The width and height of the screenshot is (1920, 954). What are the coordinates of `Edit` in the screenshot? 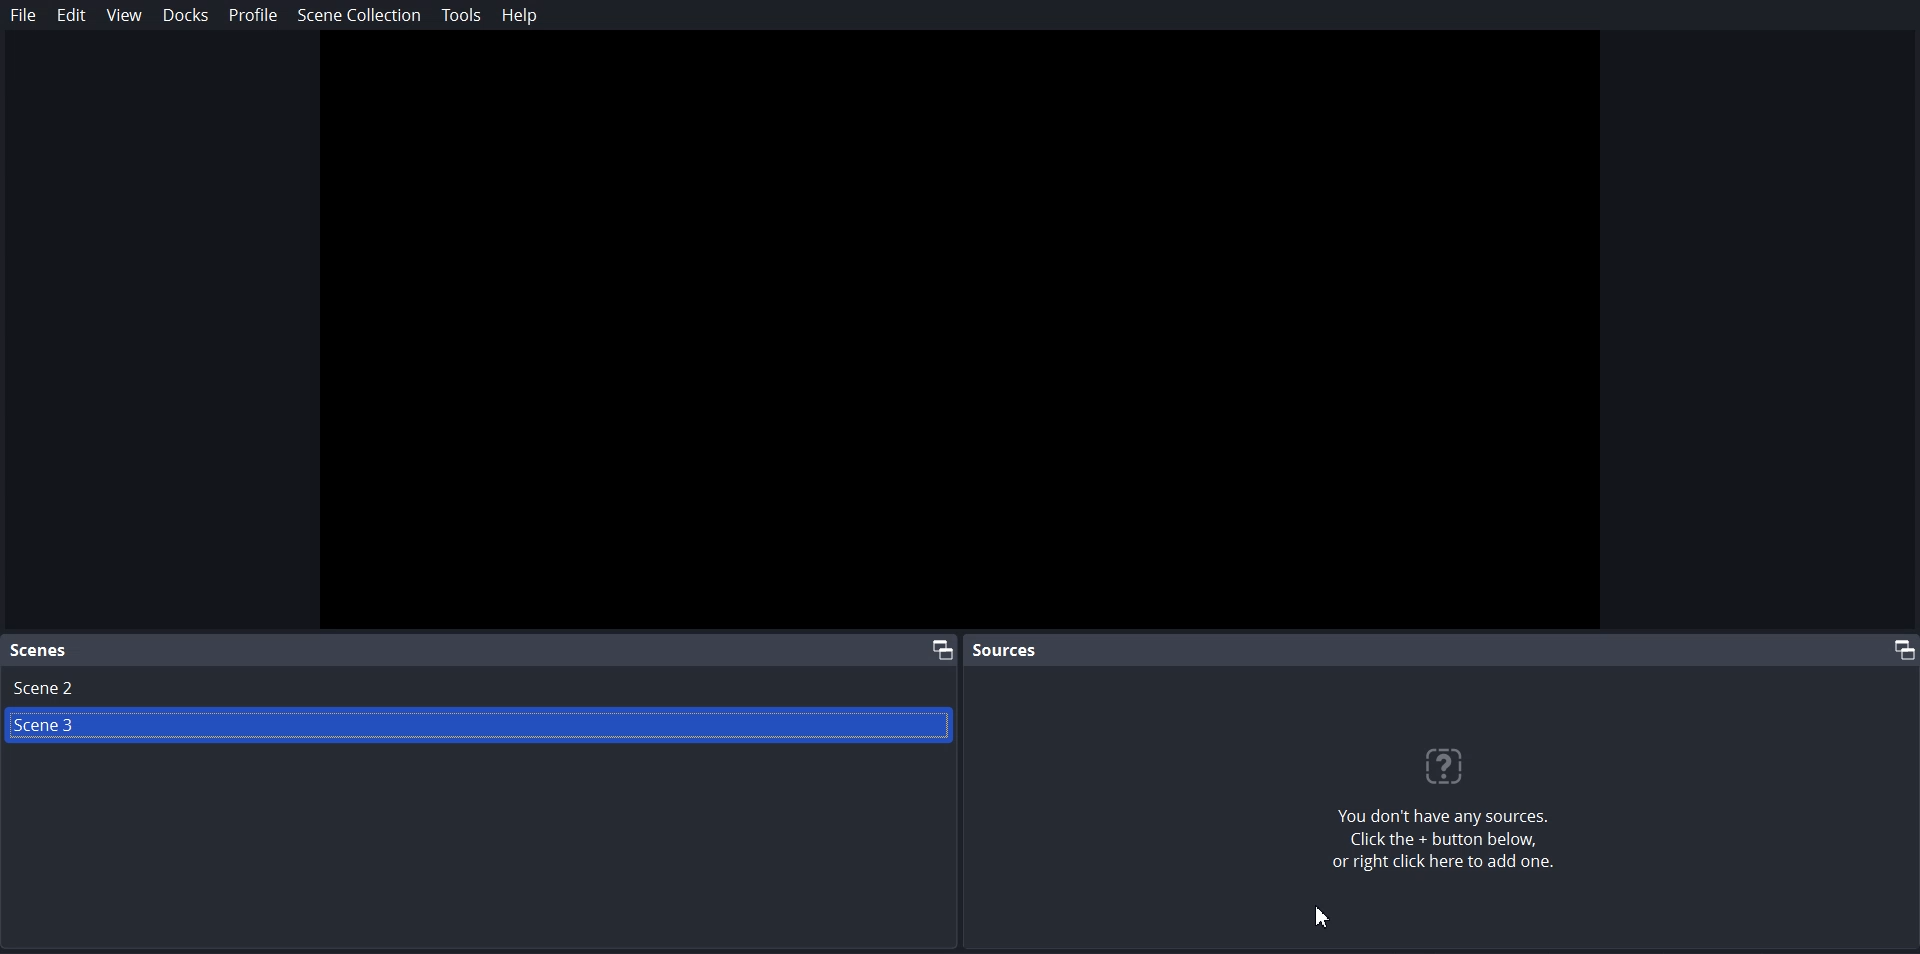 It's located at (71, 15).